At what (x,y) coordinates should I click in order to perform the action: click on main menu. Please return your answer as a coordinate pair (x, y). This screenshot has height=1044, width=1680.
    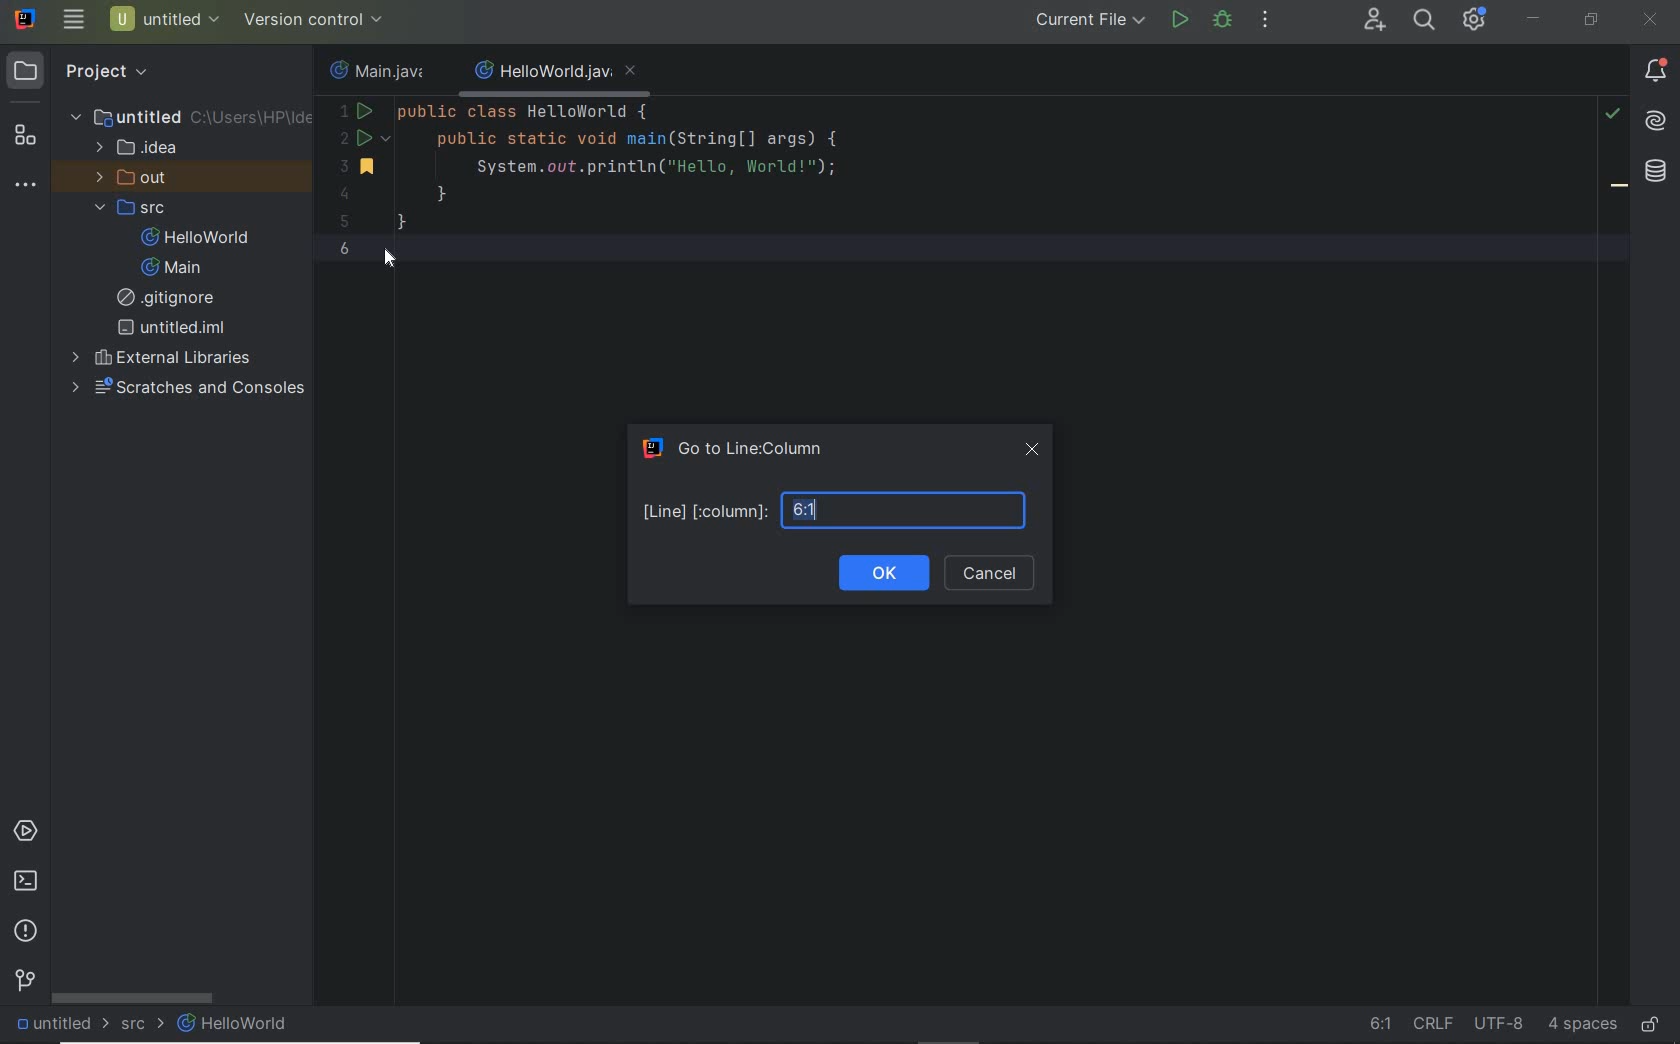
    Looking at the image, I should click on (74, 19).